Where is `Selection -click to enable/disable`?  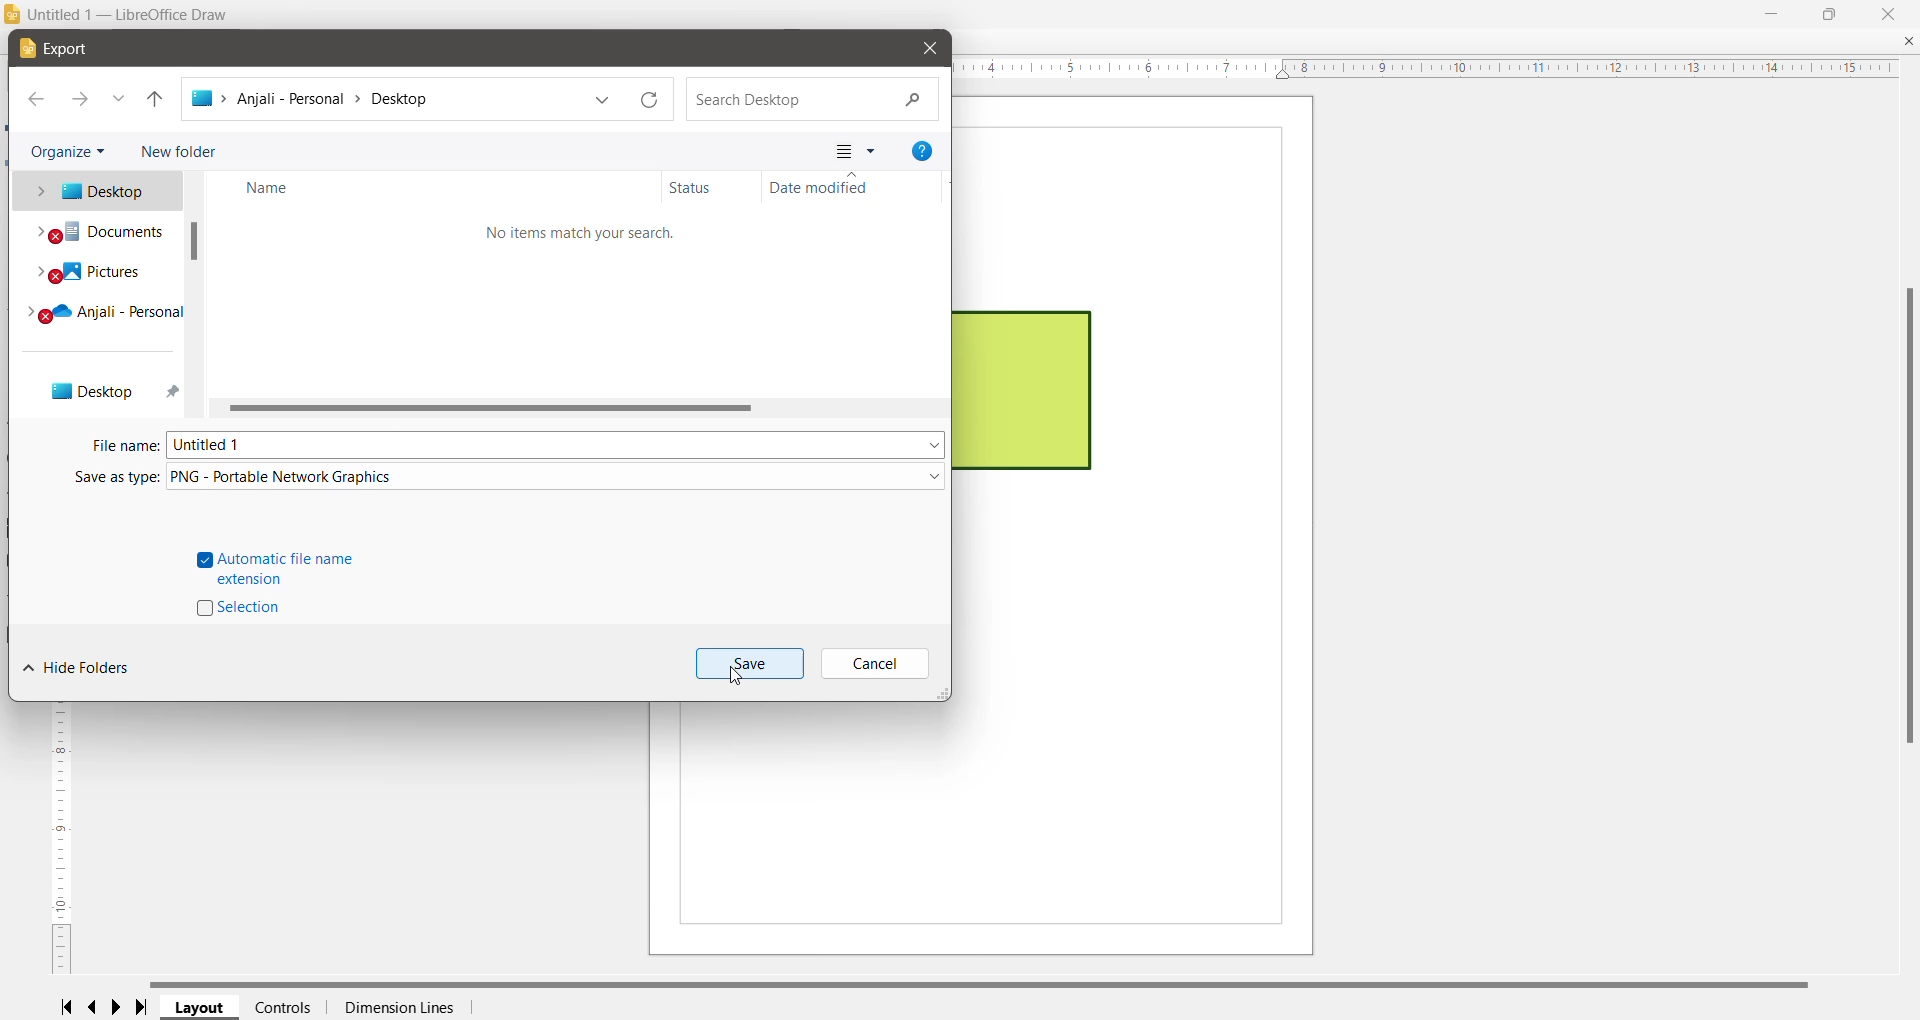
Selection -click to enable/disable is located at coordinates (244, 609).